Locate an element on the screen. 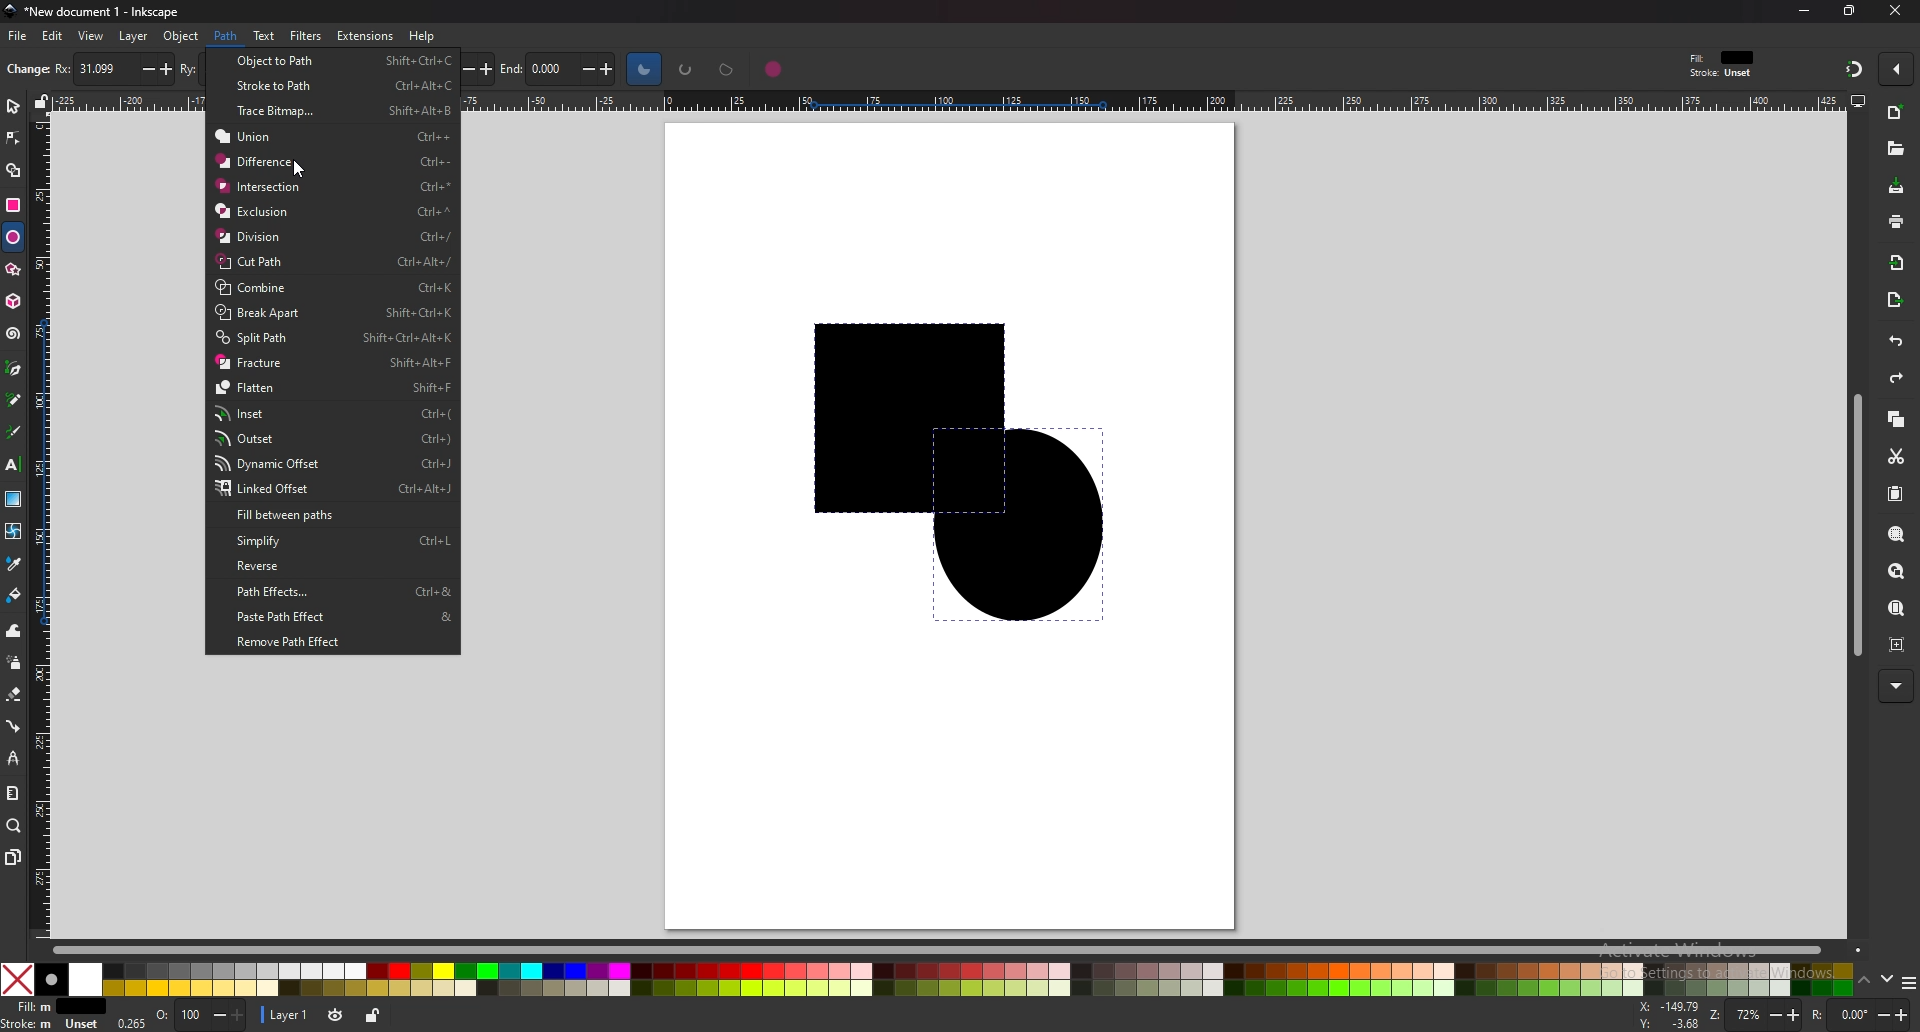 The image size is (1920, 1032). more is located at coordinates (1895, 686).